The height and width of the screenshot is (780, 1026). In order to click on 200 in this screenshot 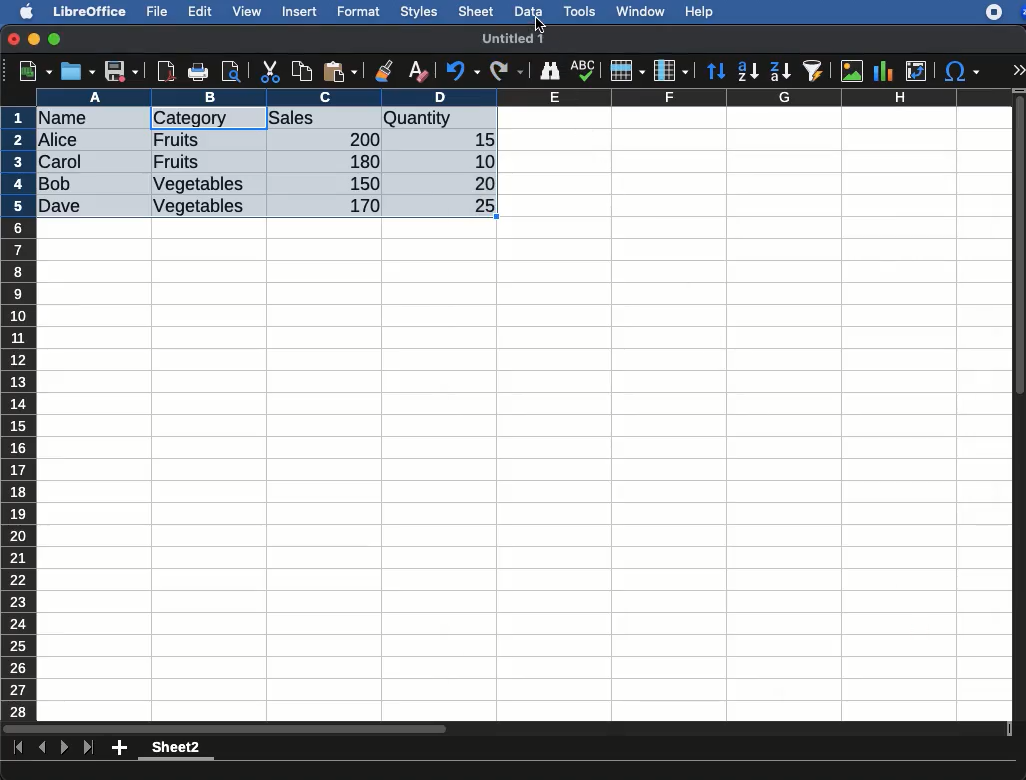, I will do `click(359, 139)`.